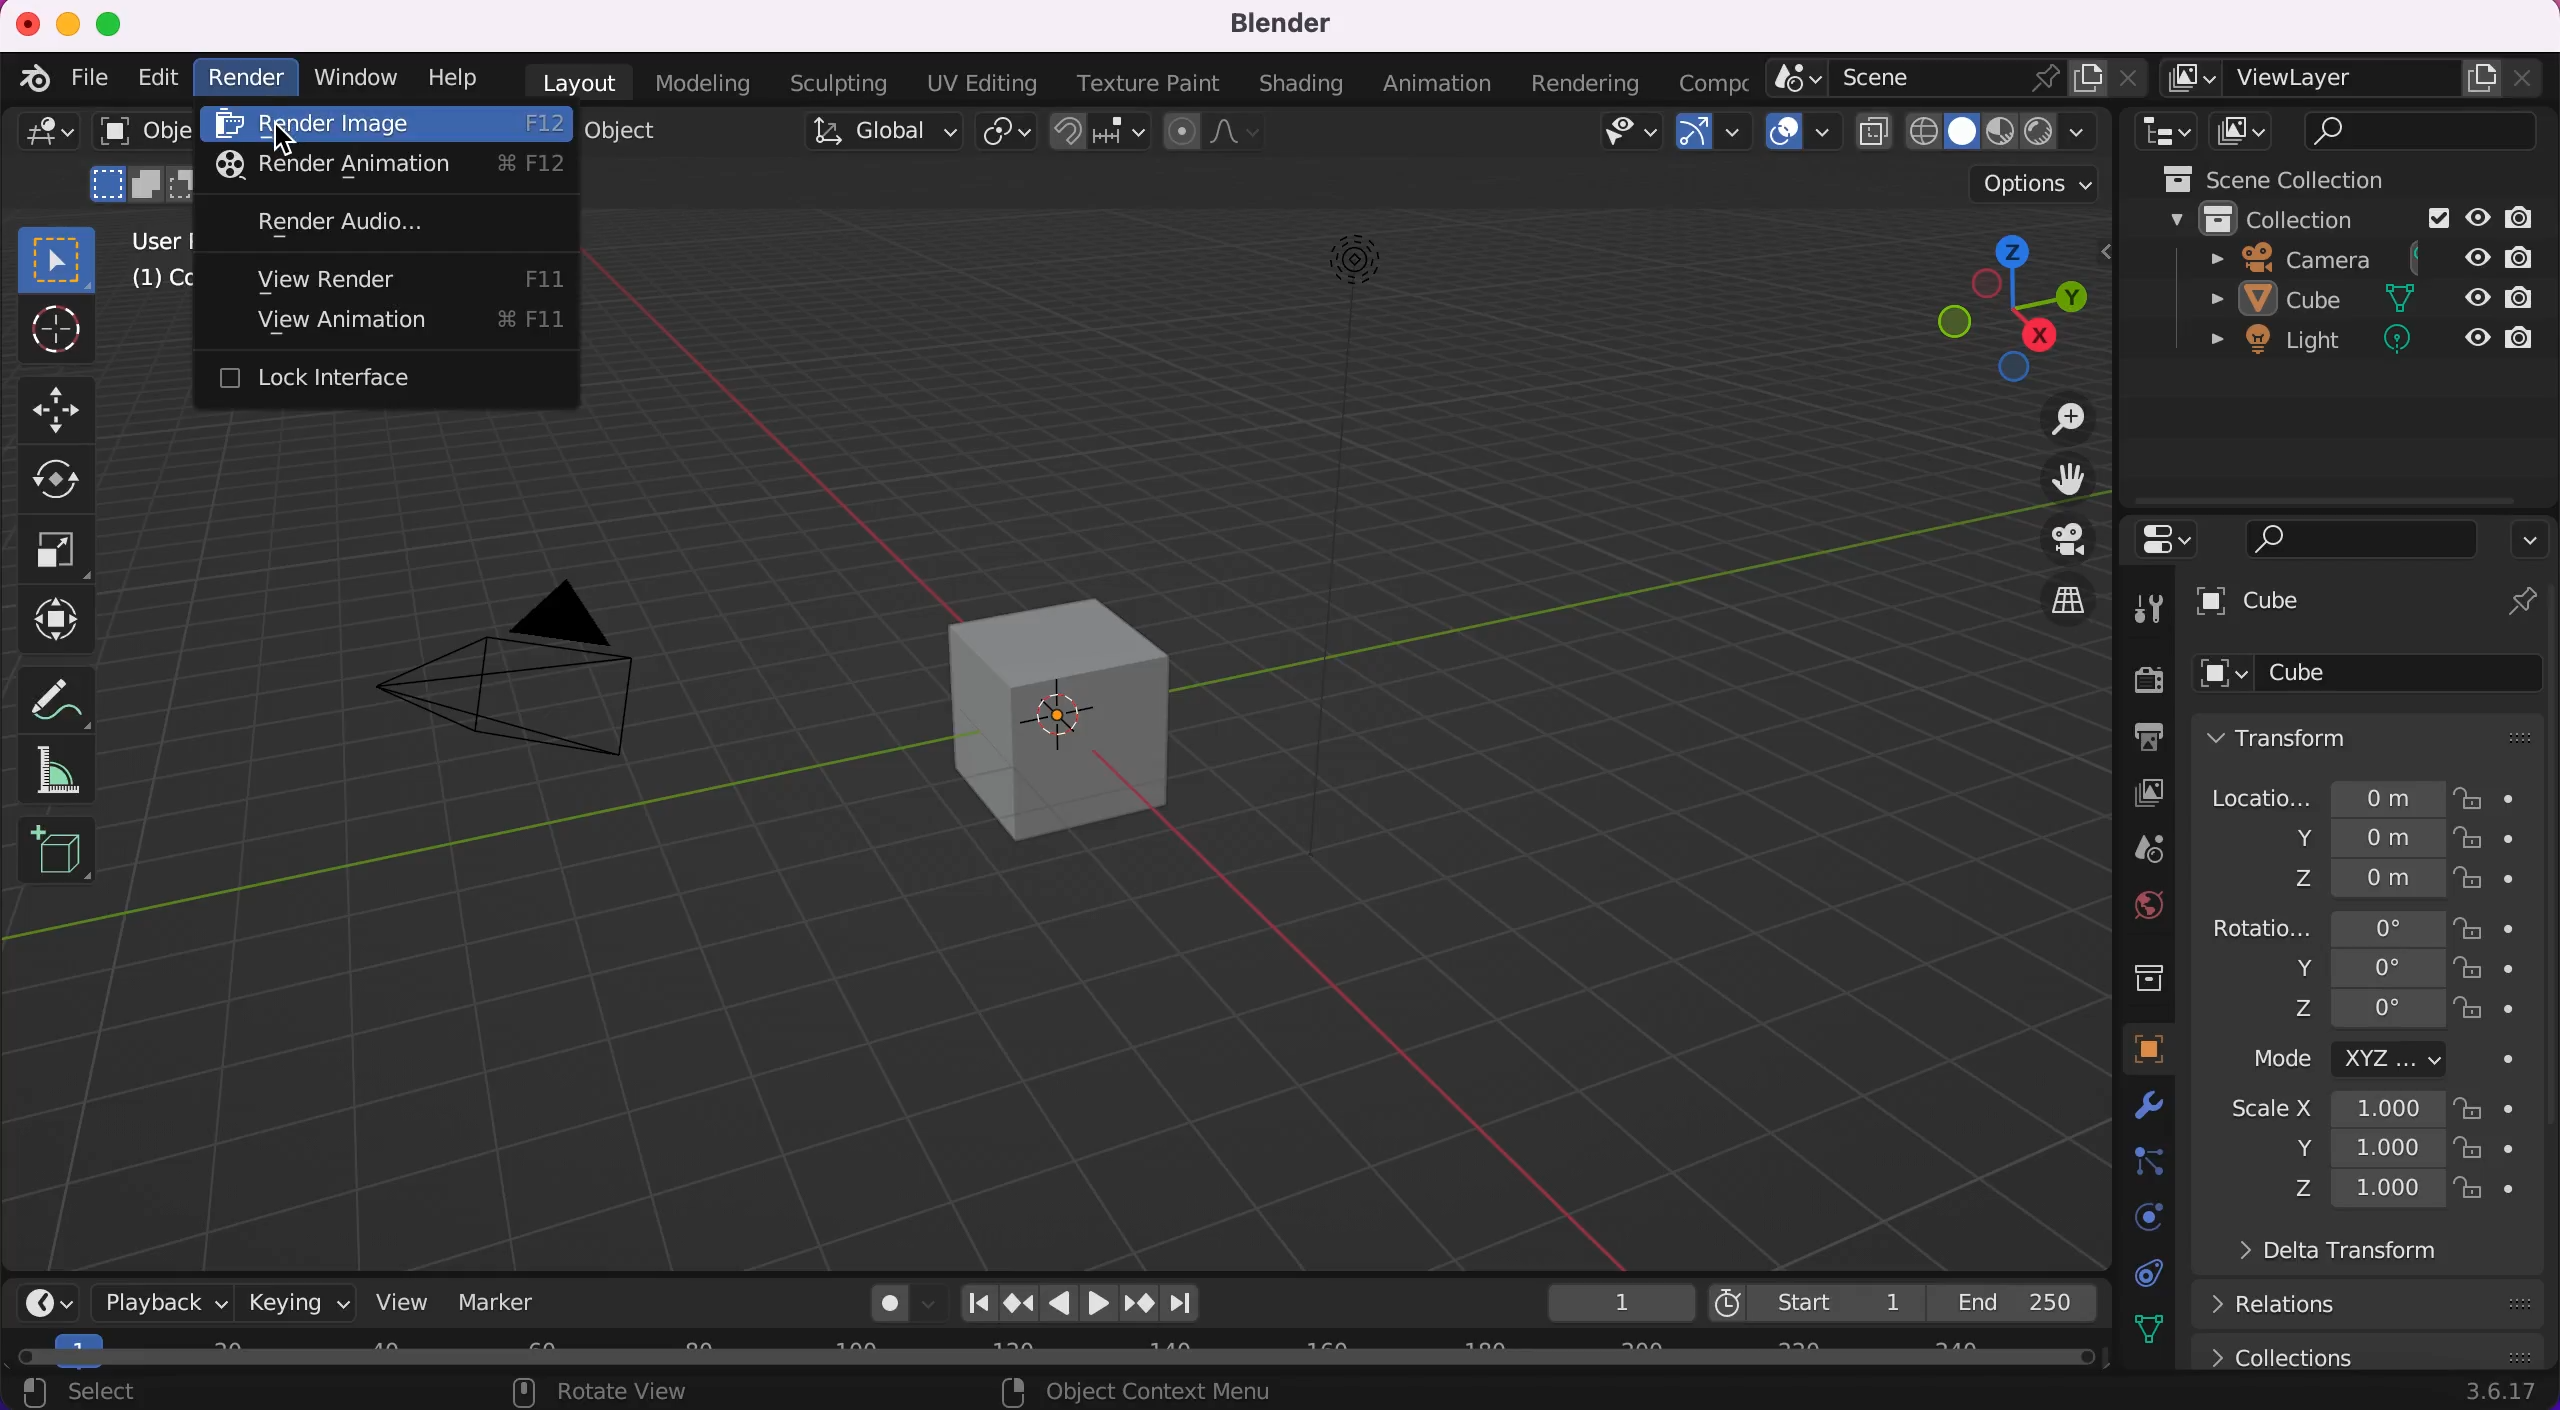 This screenshot has width=2560, height=1410. What do you see at coordinates (1218, 135) in the screenshot?
I see `proportional editing objects` at bounding box center [1218, 135].